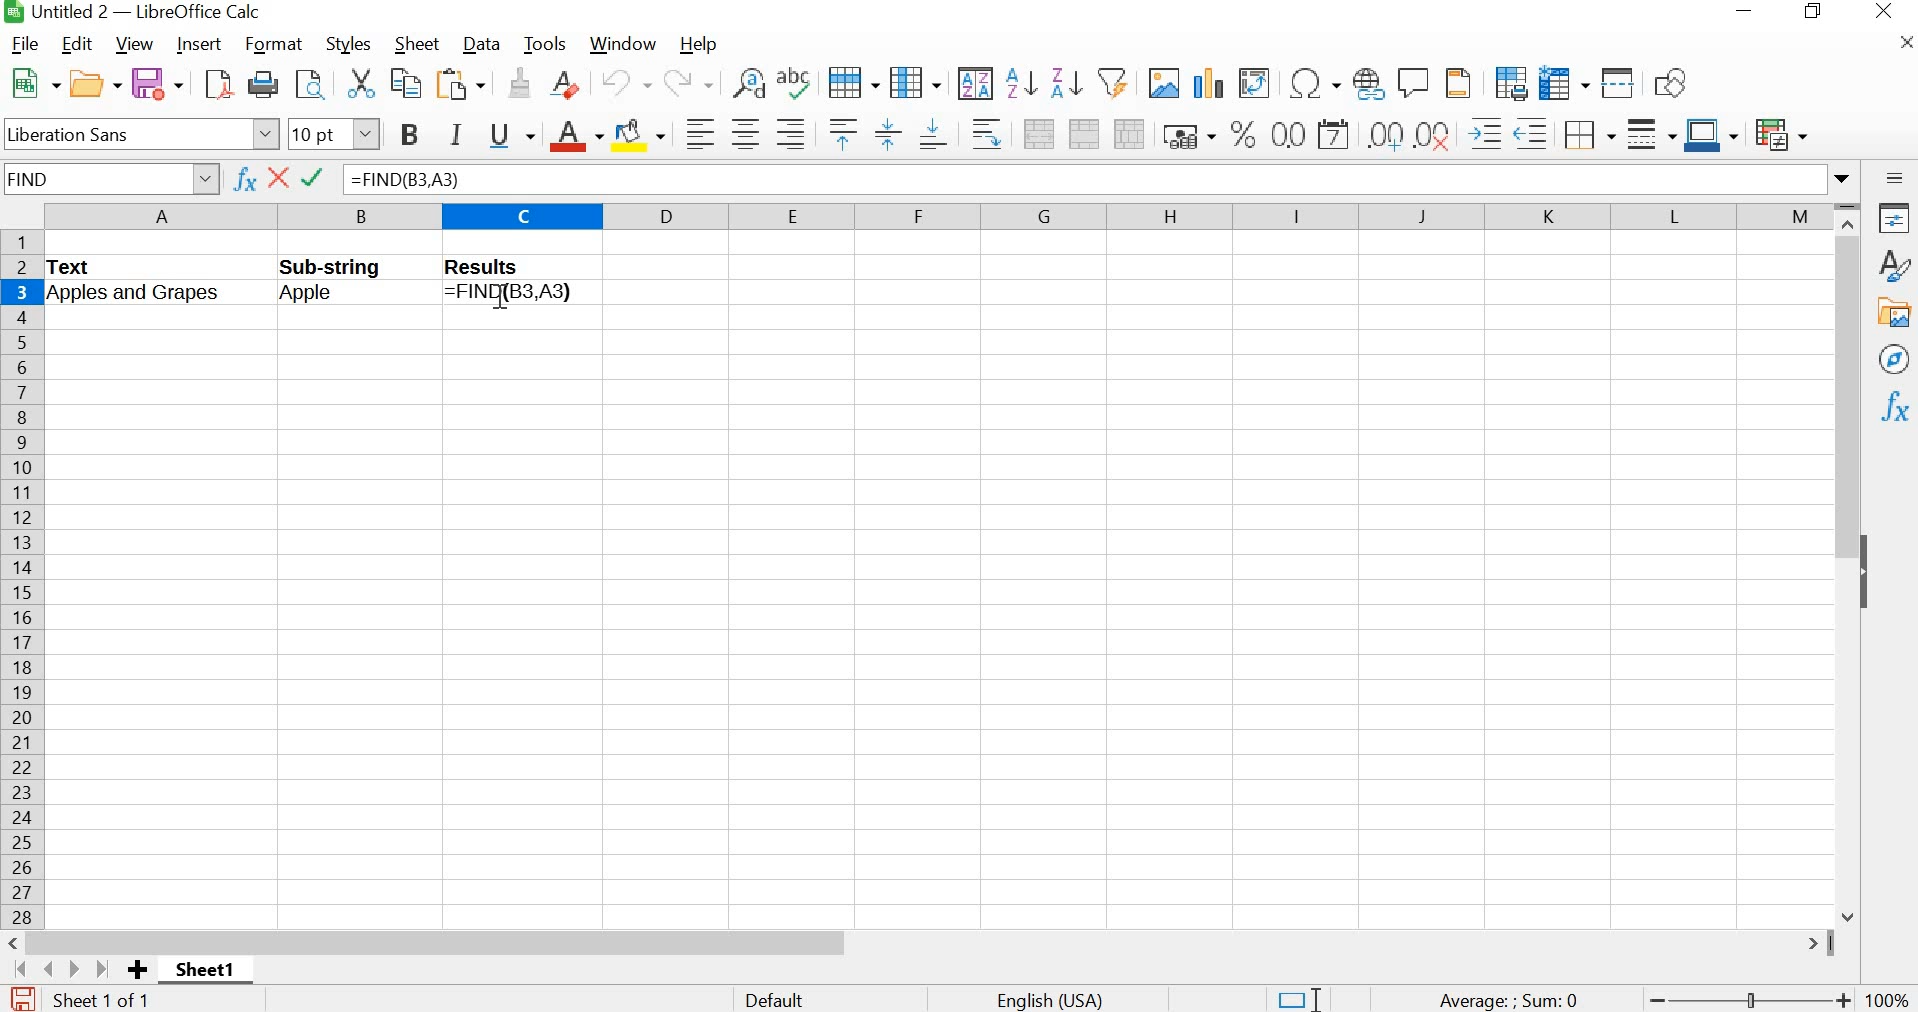 The height and width of the screenshot is (1012, 1918). Describe the element at coordinates (1509, 81) in the screenshot. I see `define print area` at that location.